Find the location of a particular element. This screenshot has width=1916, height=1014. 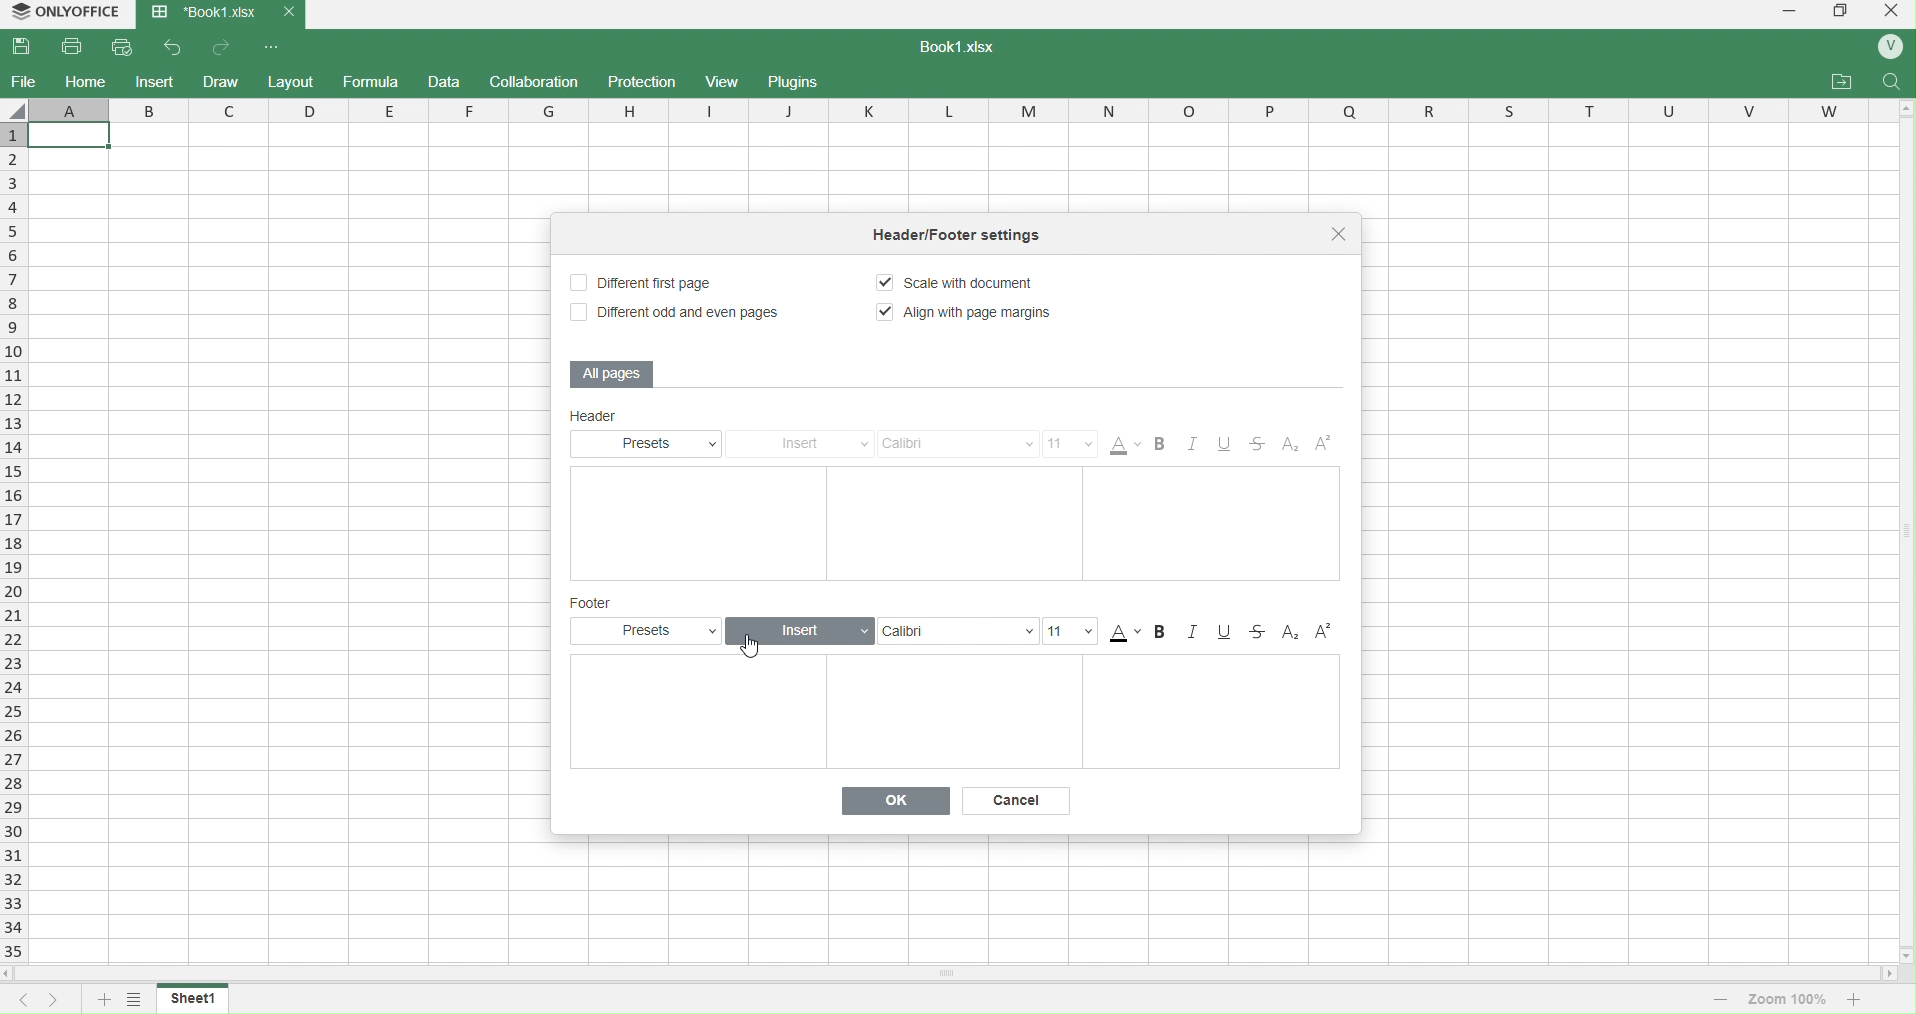

attachments is located at coordinates (1841, 82).